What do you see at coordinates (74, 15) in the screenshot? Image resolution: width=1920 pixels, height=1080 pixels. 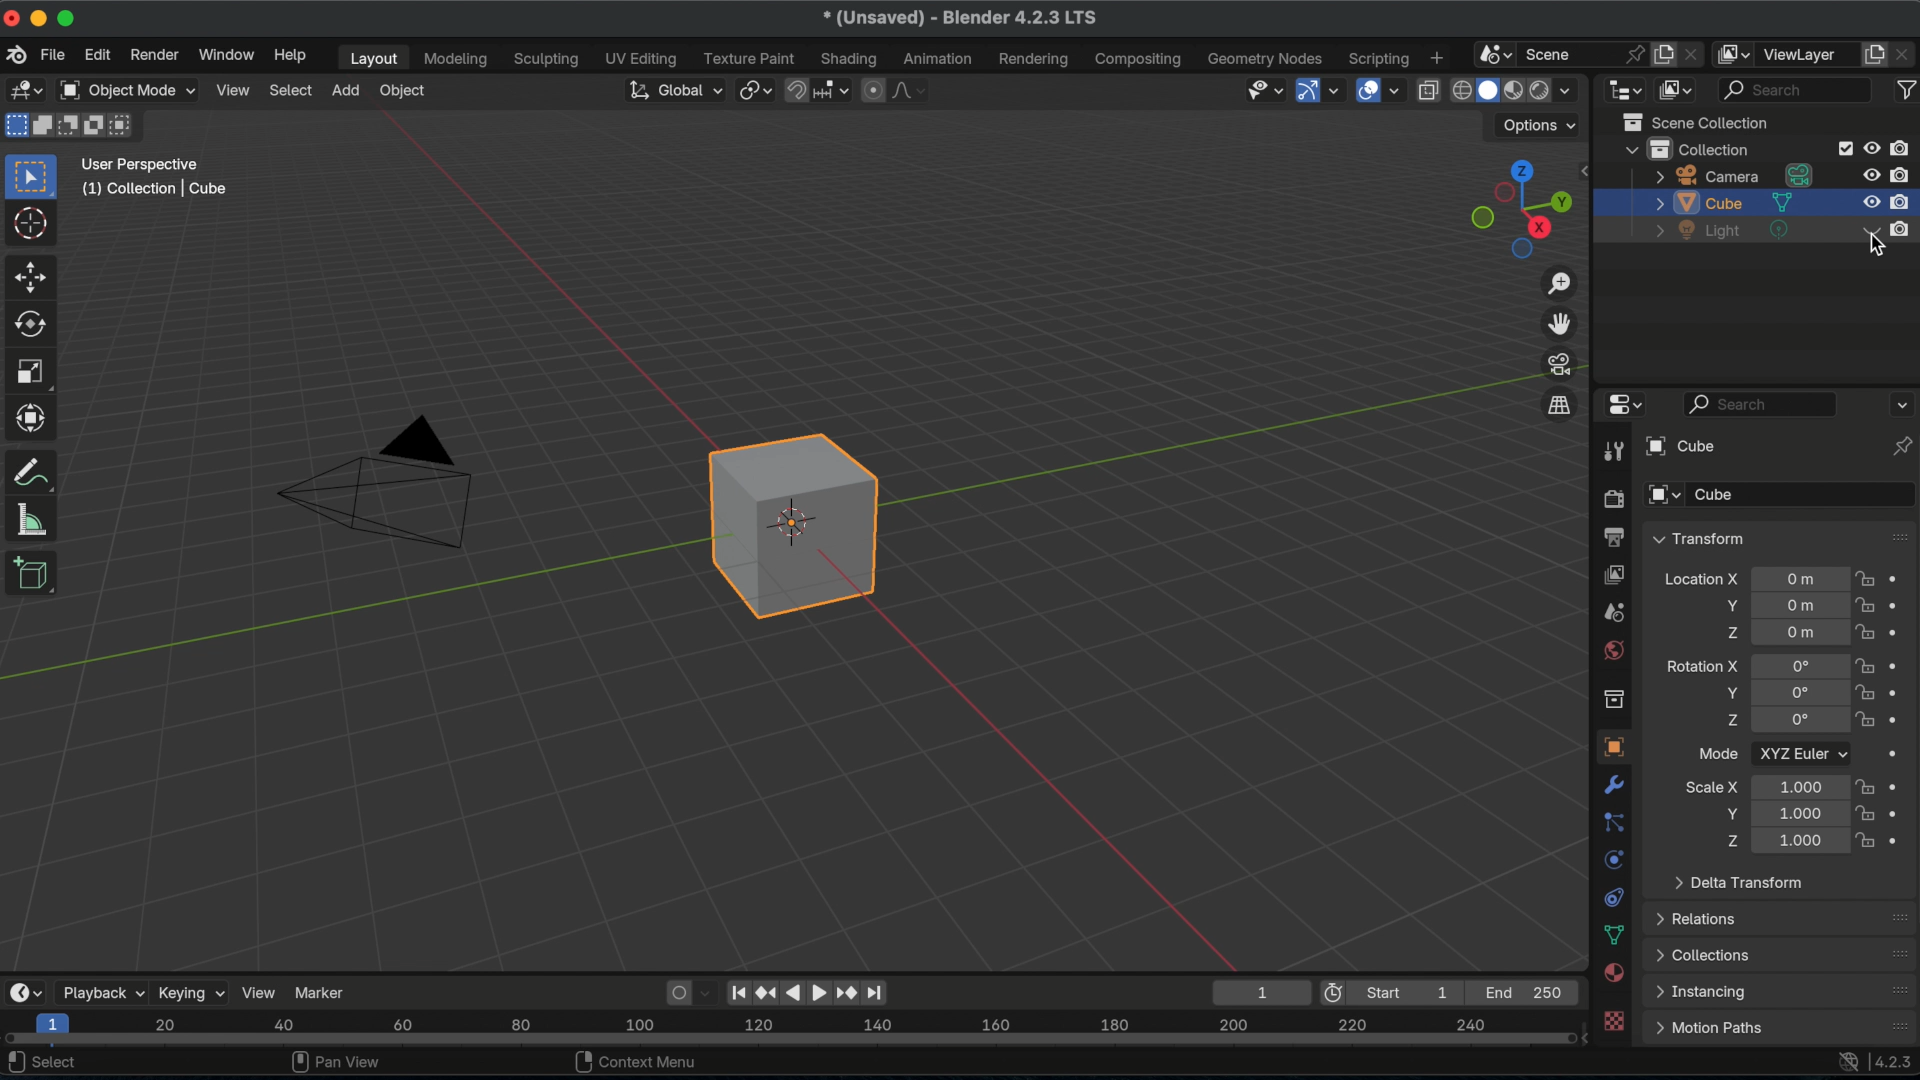 I see `disabled maximize icon` at bounding box center [74, 15].